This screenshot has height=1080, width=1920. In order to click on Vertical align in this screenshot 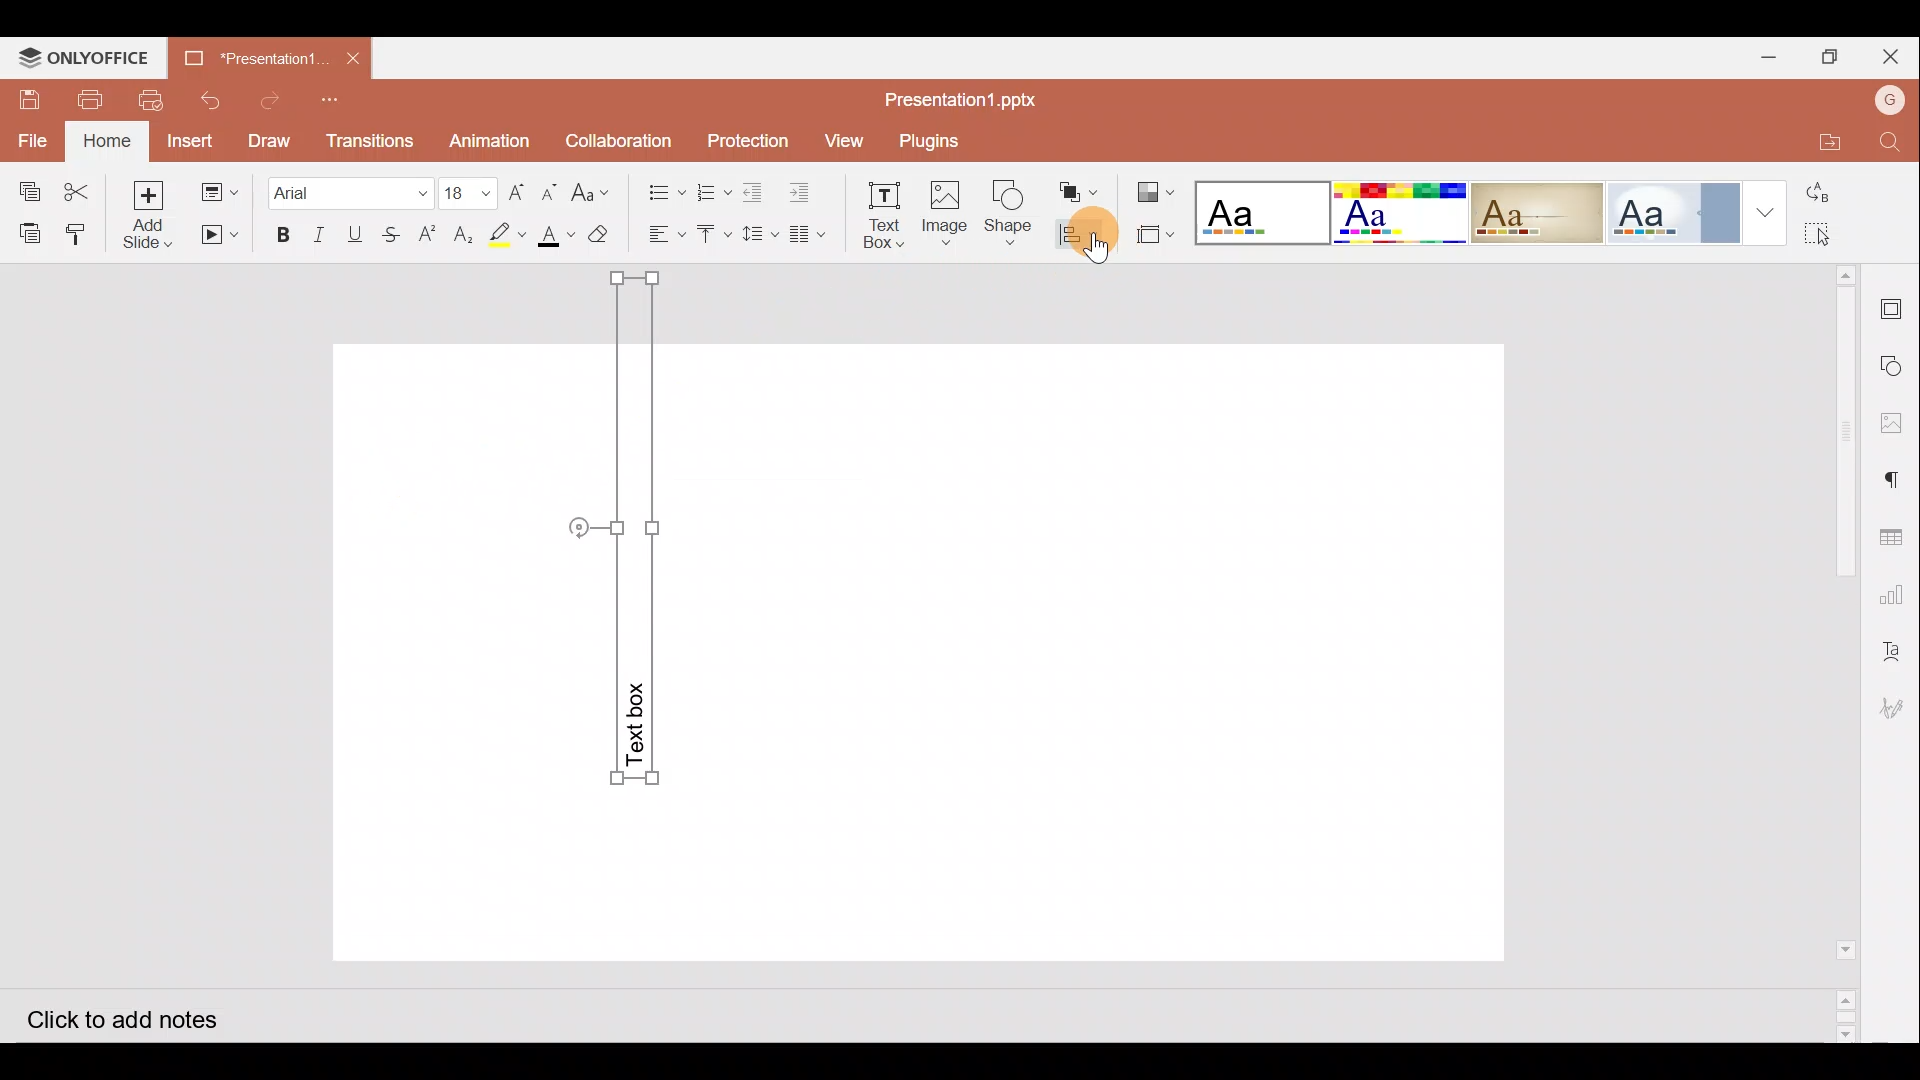, I will do `click(713, 238)`.